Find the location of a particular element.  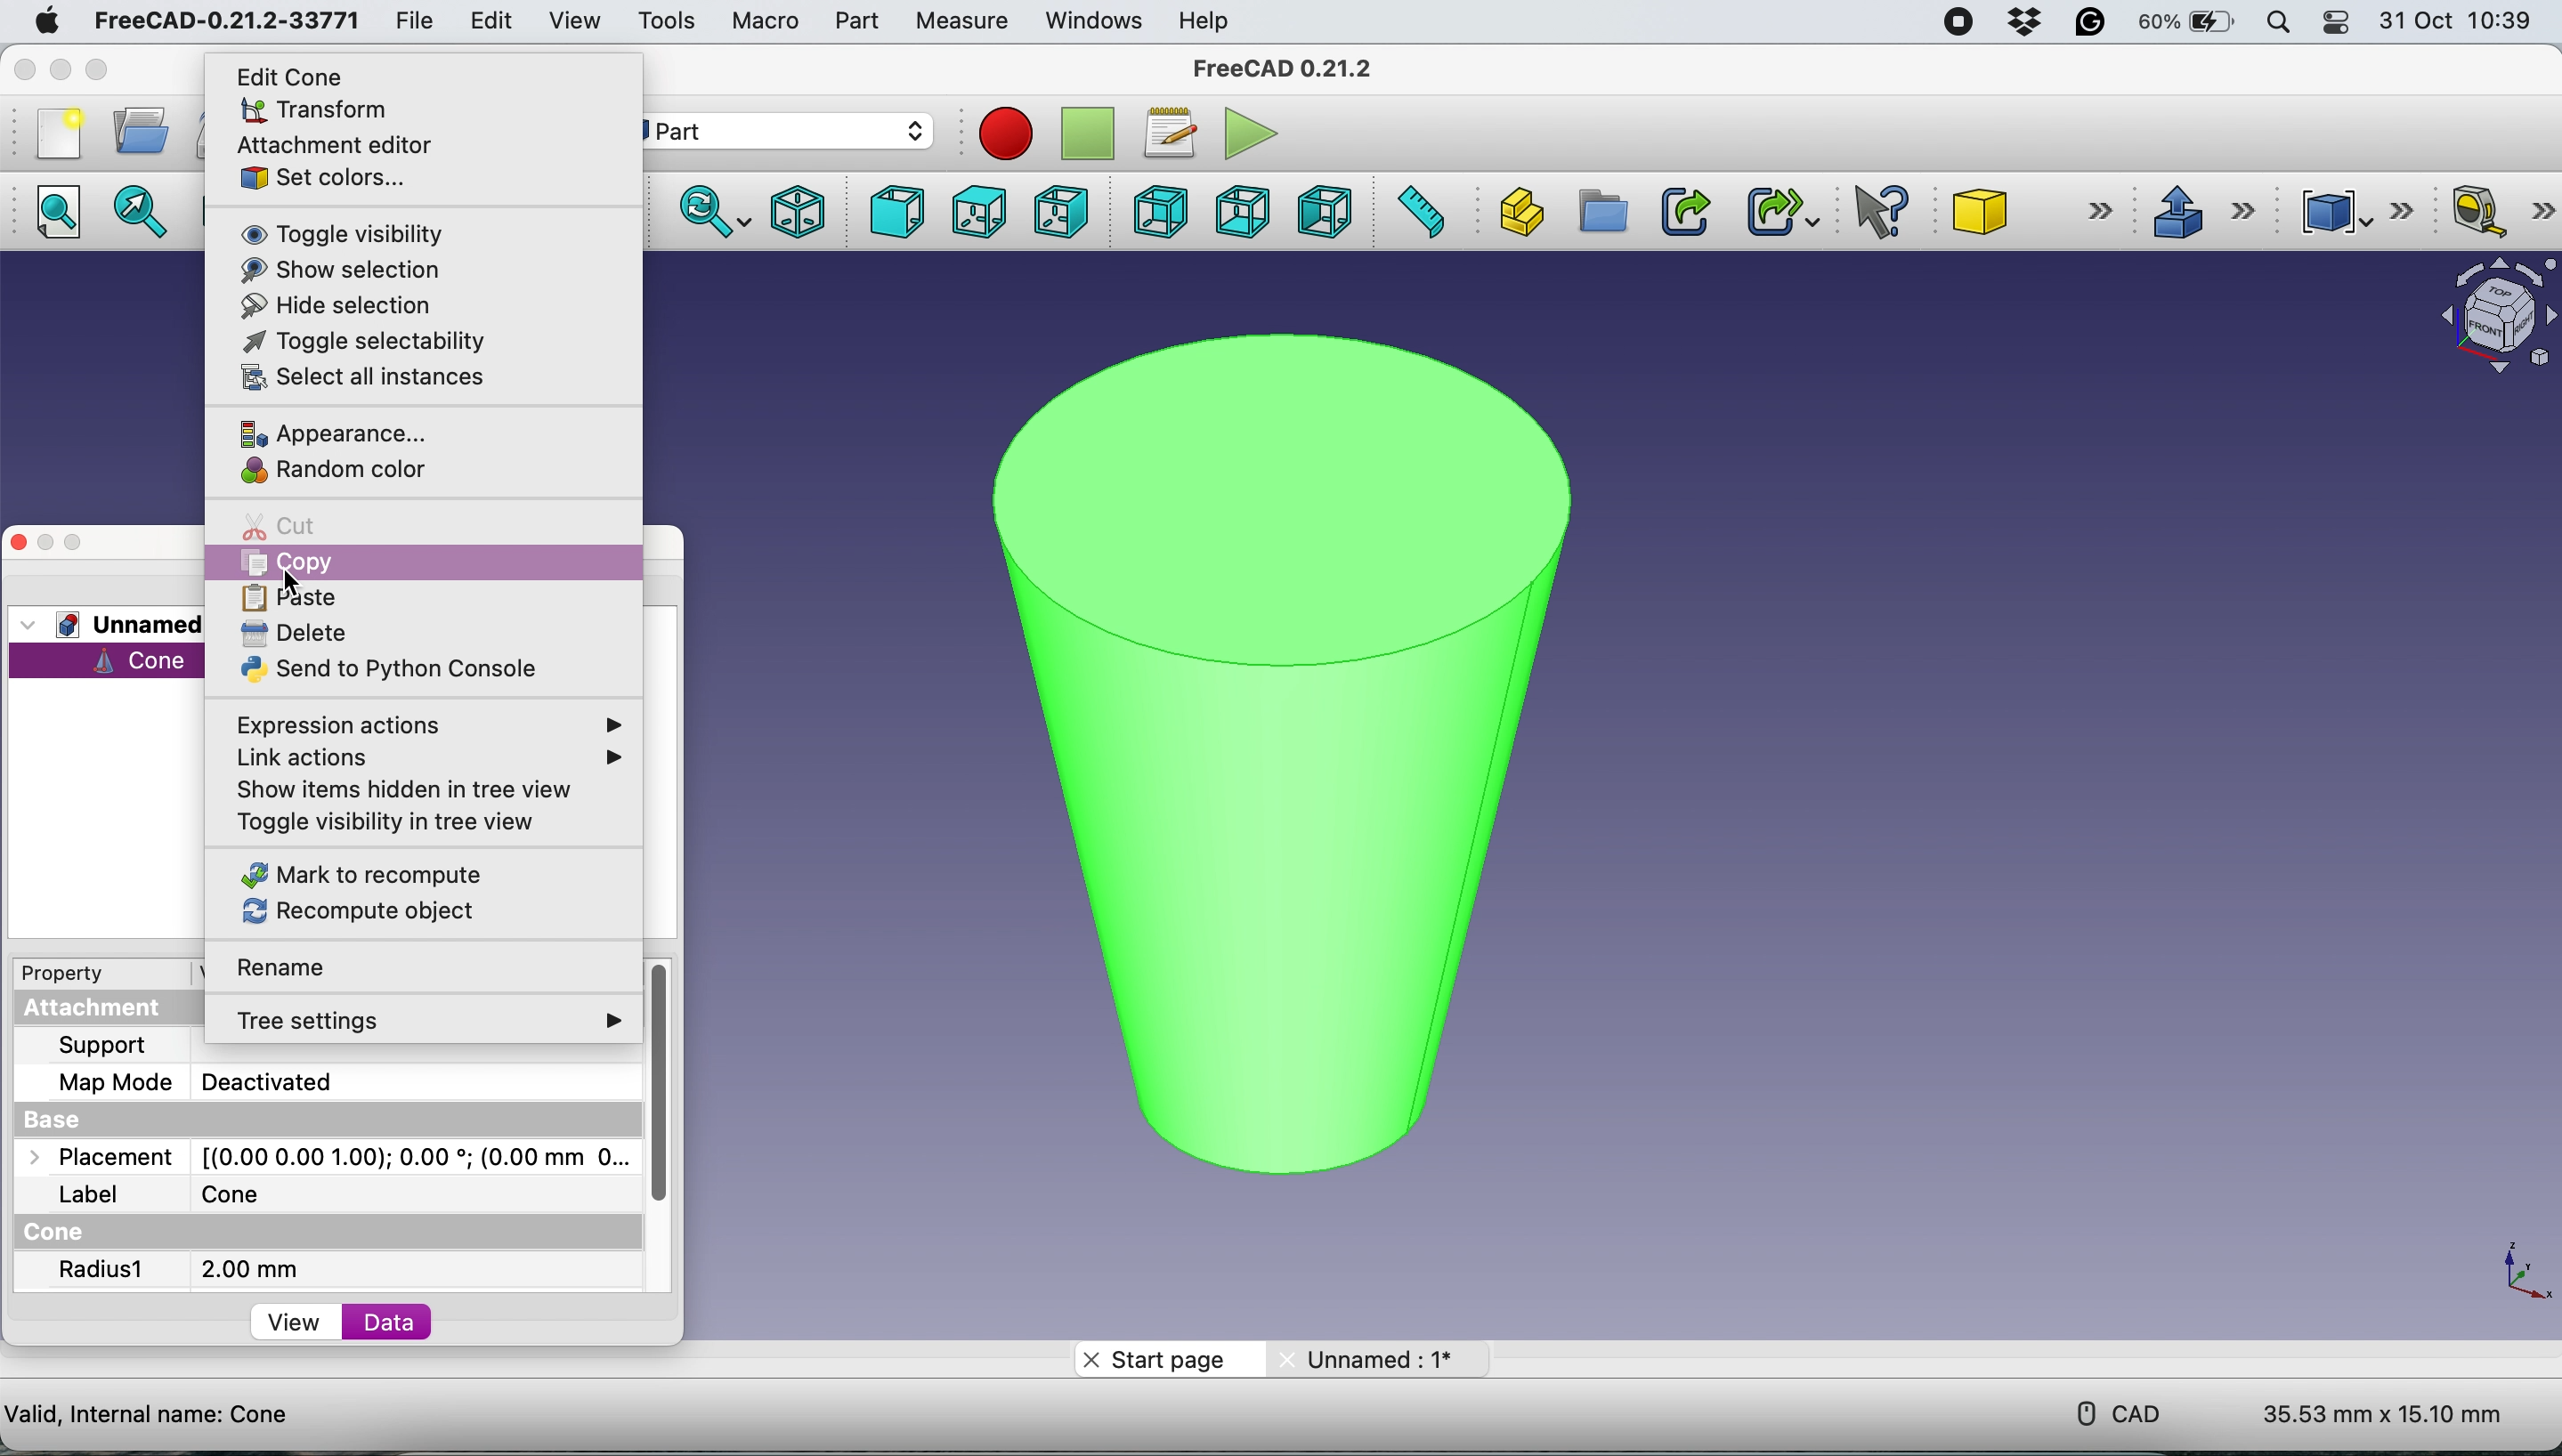

tree settings is located at coordinates (436, 1023).